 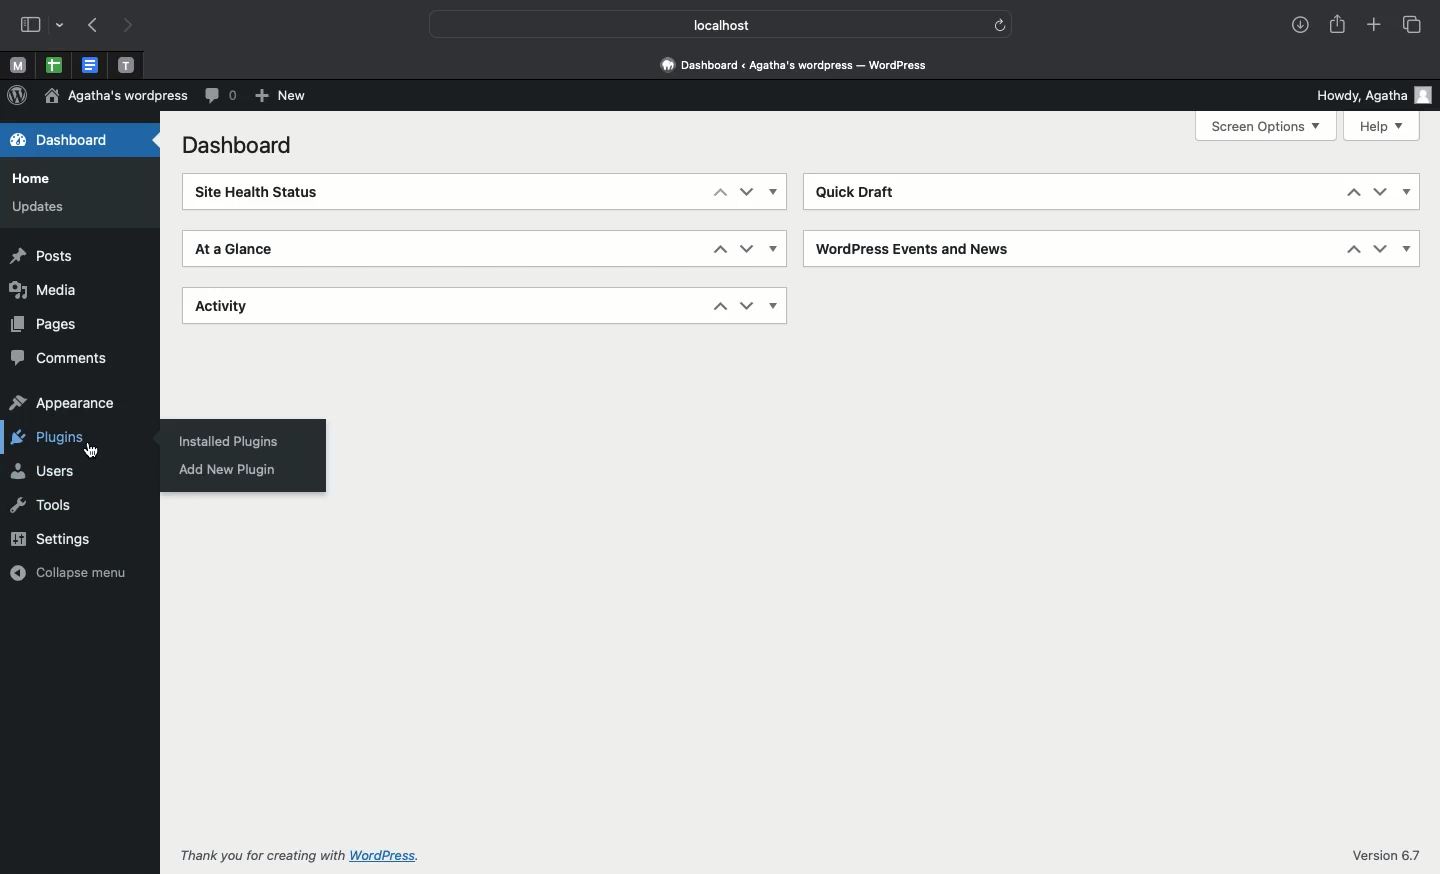 I want to click on Dashboard, so click(x=68, y=141).